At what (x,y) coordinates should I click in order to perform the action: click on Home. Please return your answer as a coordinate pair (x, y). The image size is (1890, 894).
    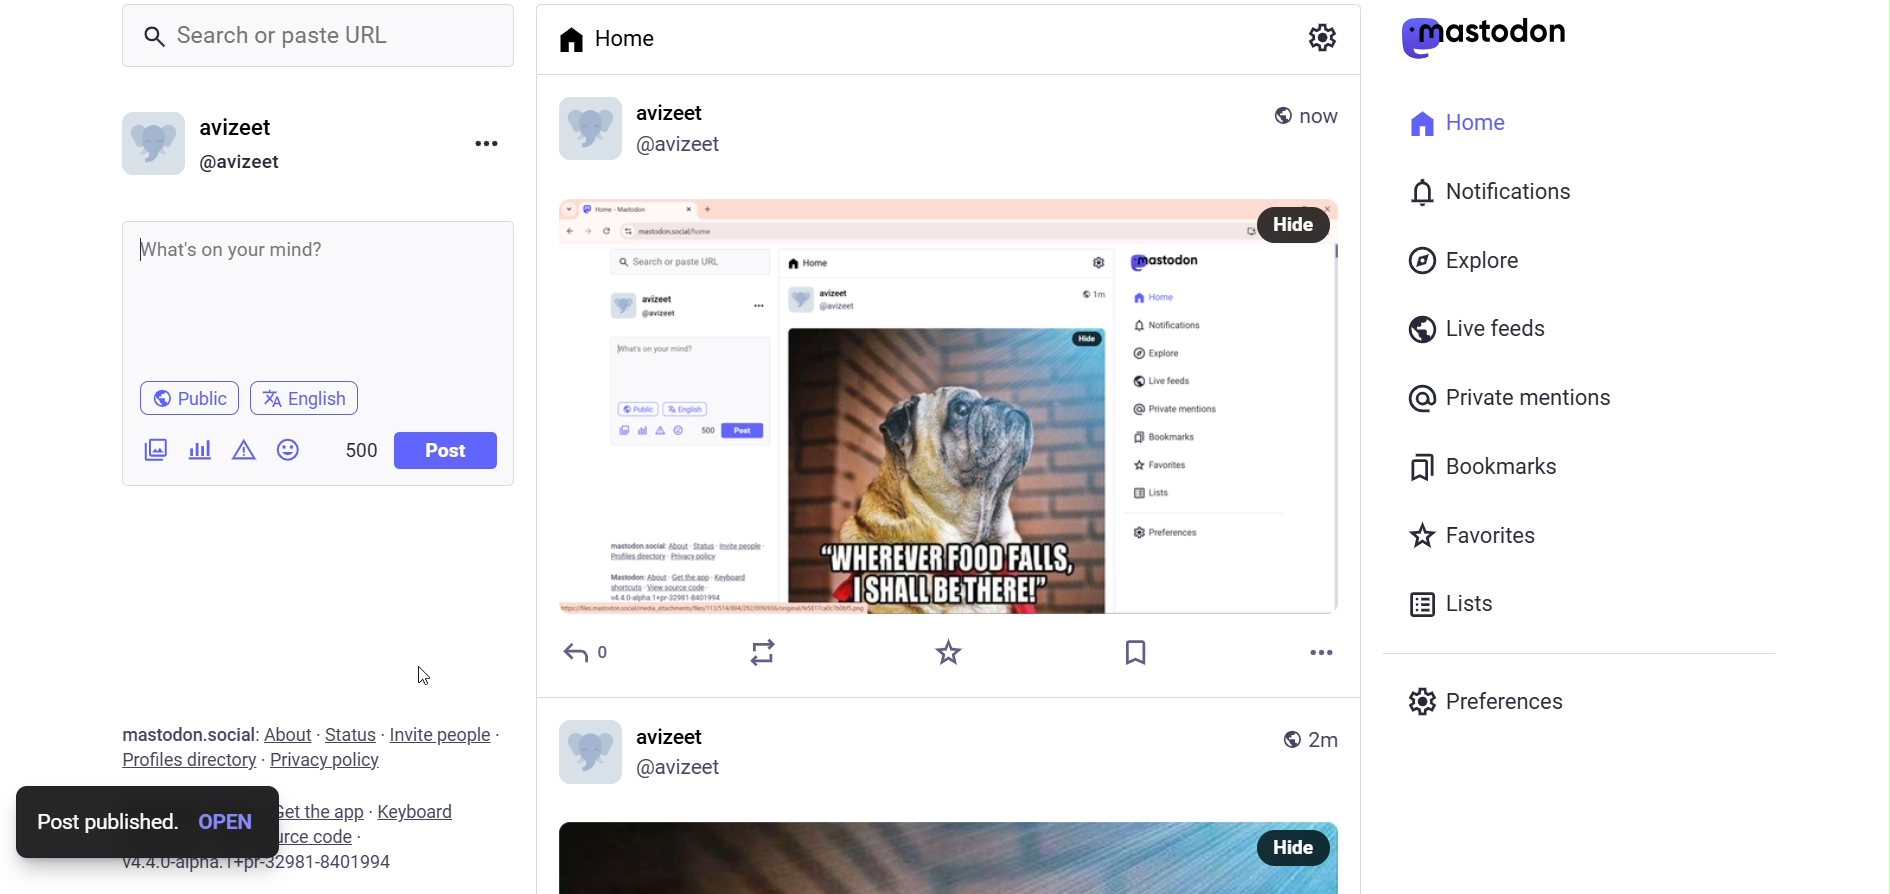
    Looking at the image, I should click on (621, 39).